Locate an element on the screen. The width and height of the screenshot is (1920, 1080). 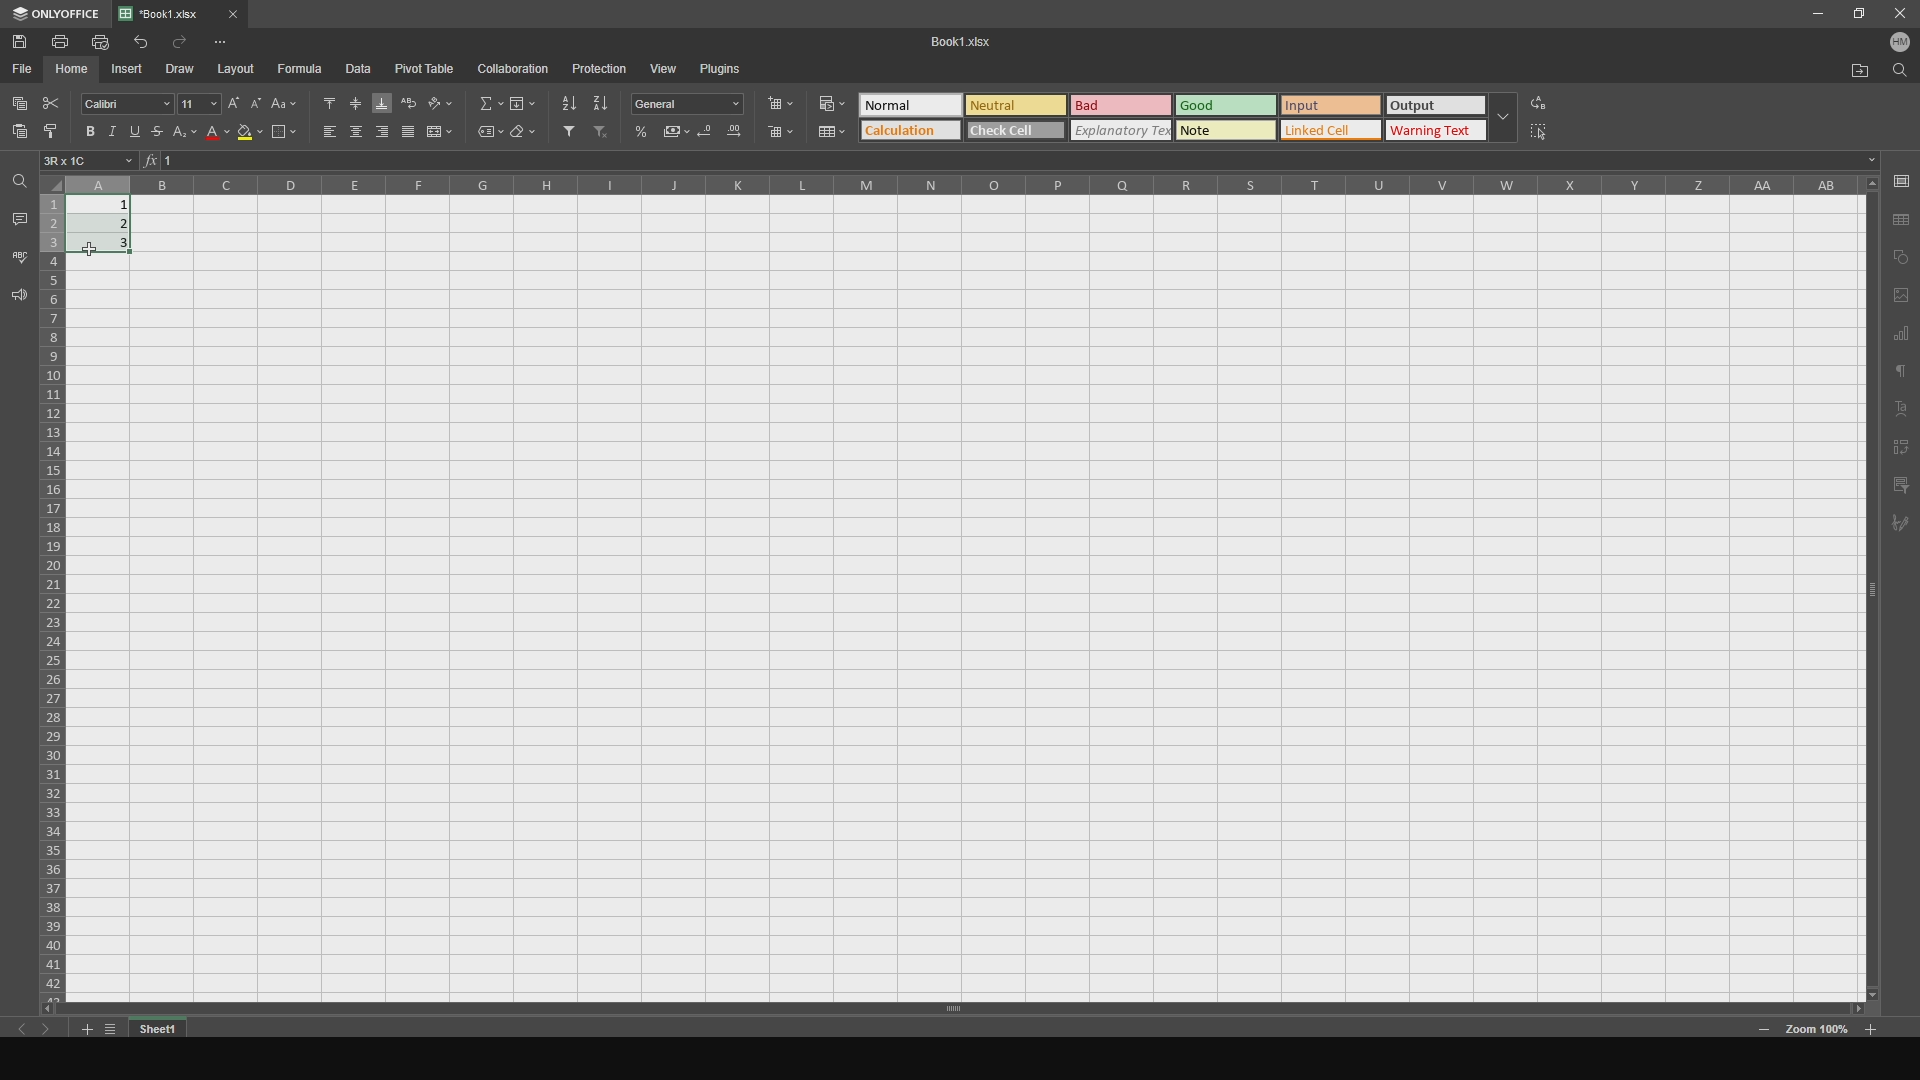
save is located at coordinates (1901, 180).